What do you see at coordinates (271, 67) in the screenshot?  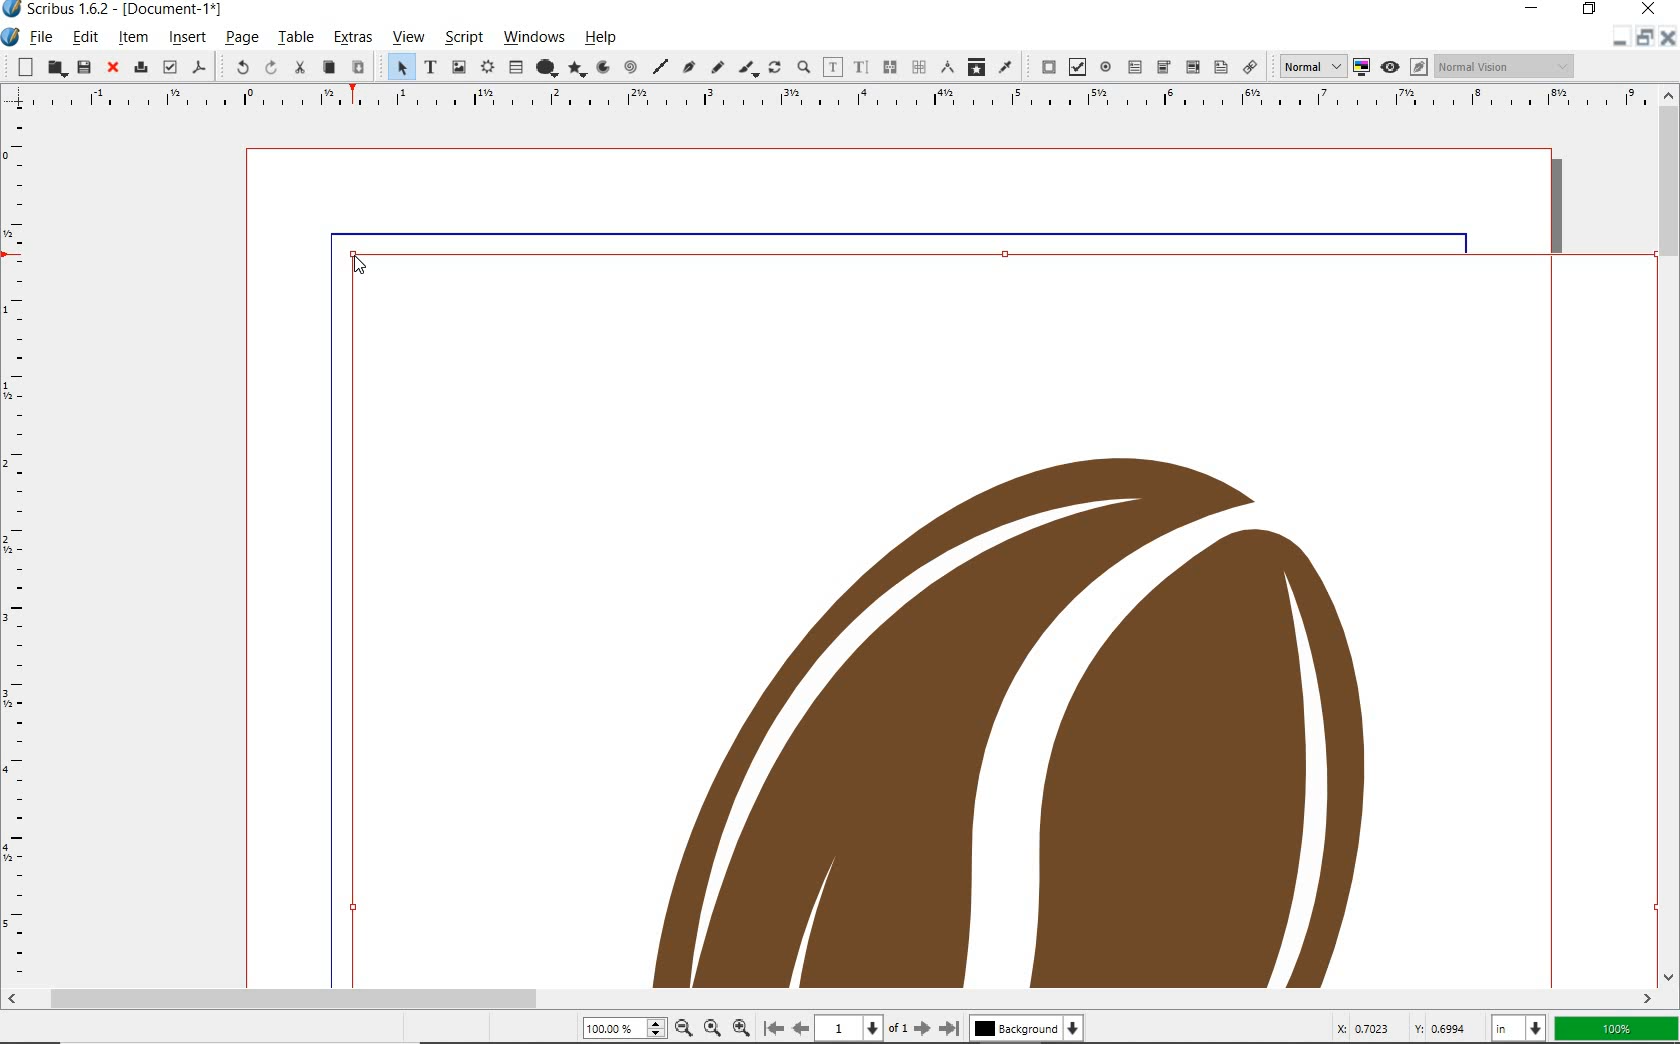 I see `redo` at bounding box center [271, 67].